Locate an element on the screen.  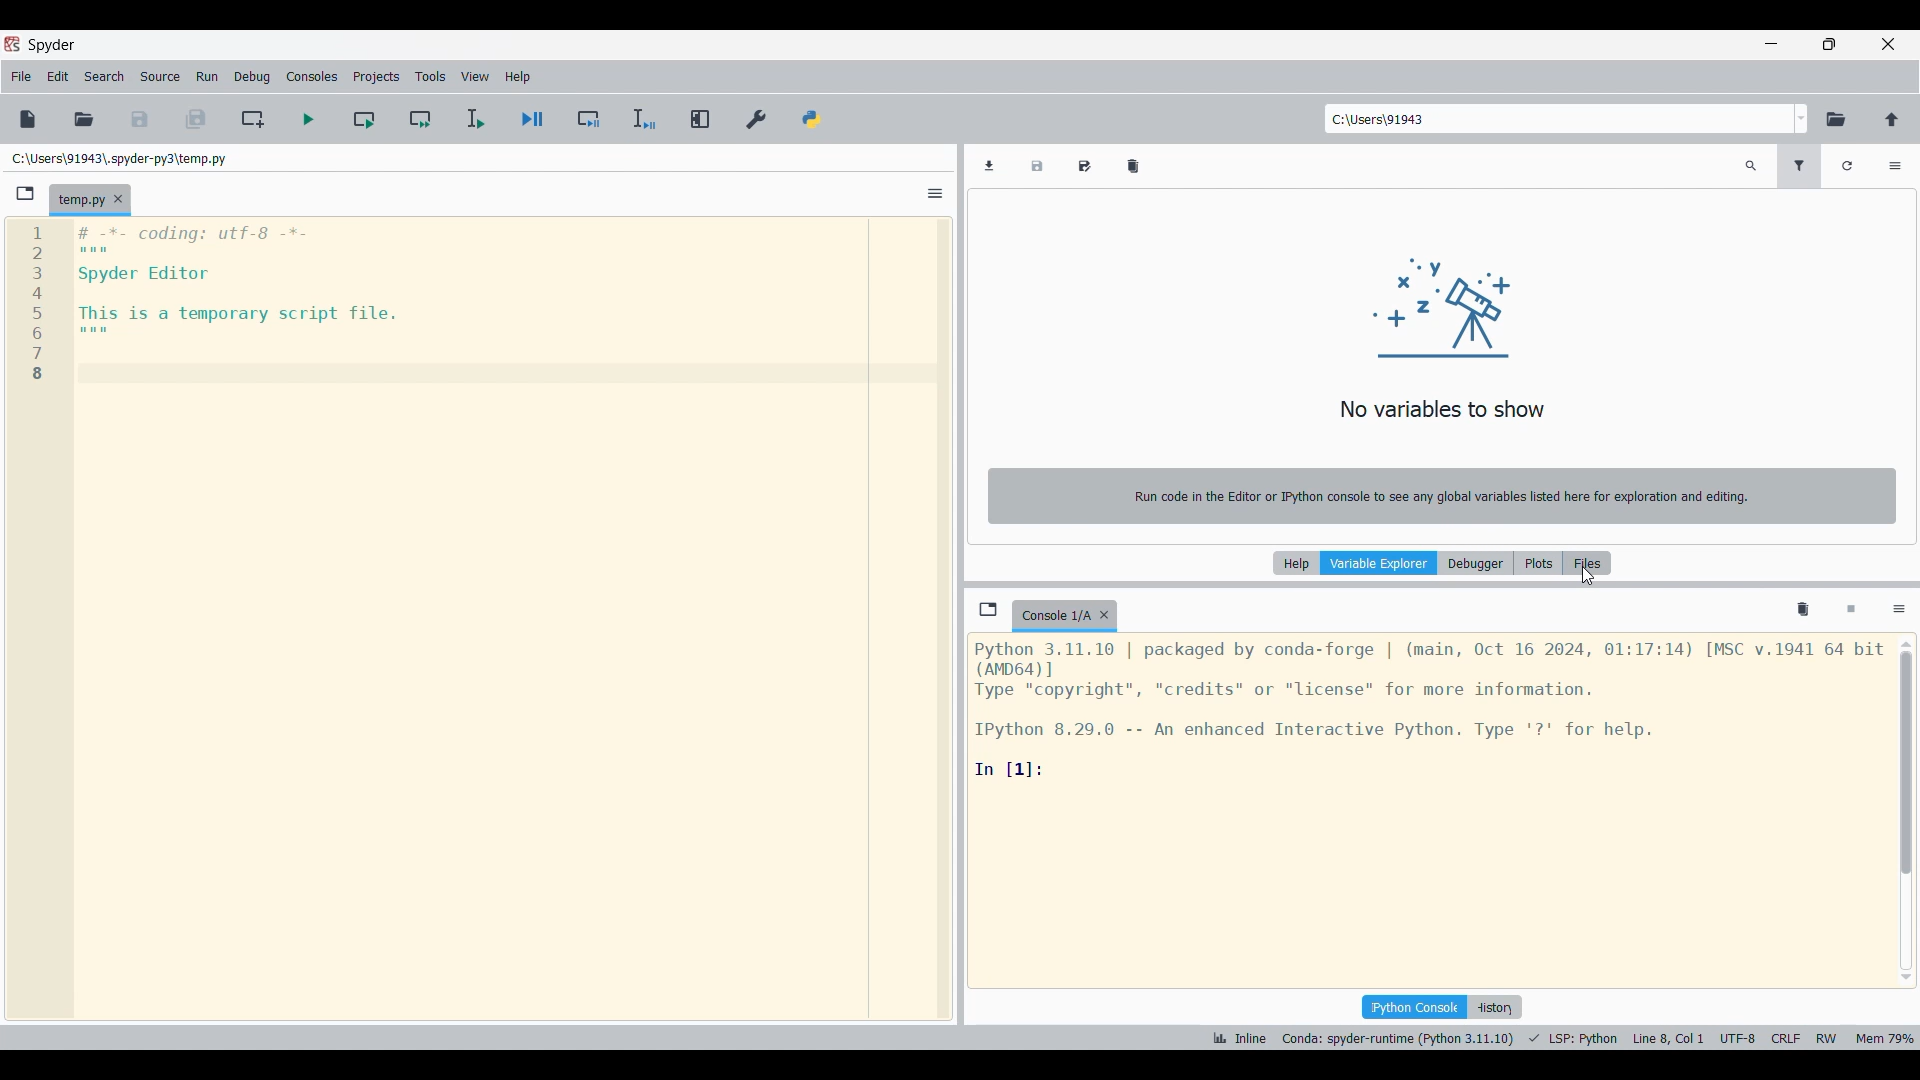
Close tab is located at coordinates (118, 199).